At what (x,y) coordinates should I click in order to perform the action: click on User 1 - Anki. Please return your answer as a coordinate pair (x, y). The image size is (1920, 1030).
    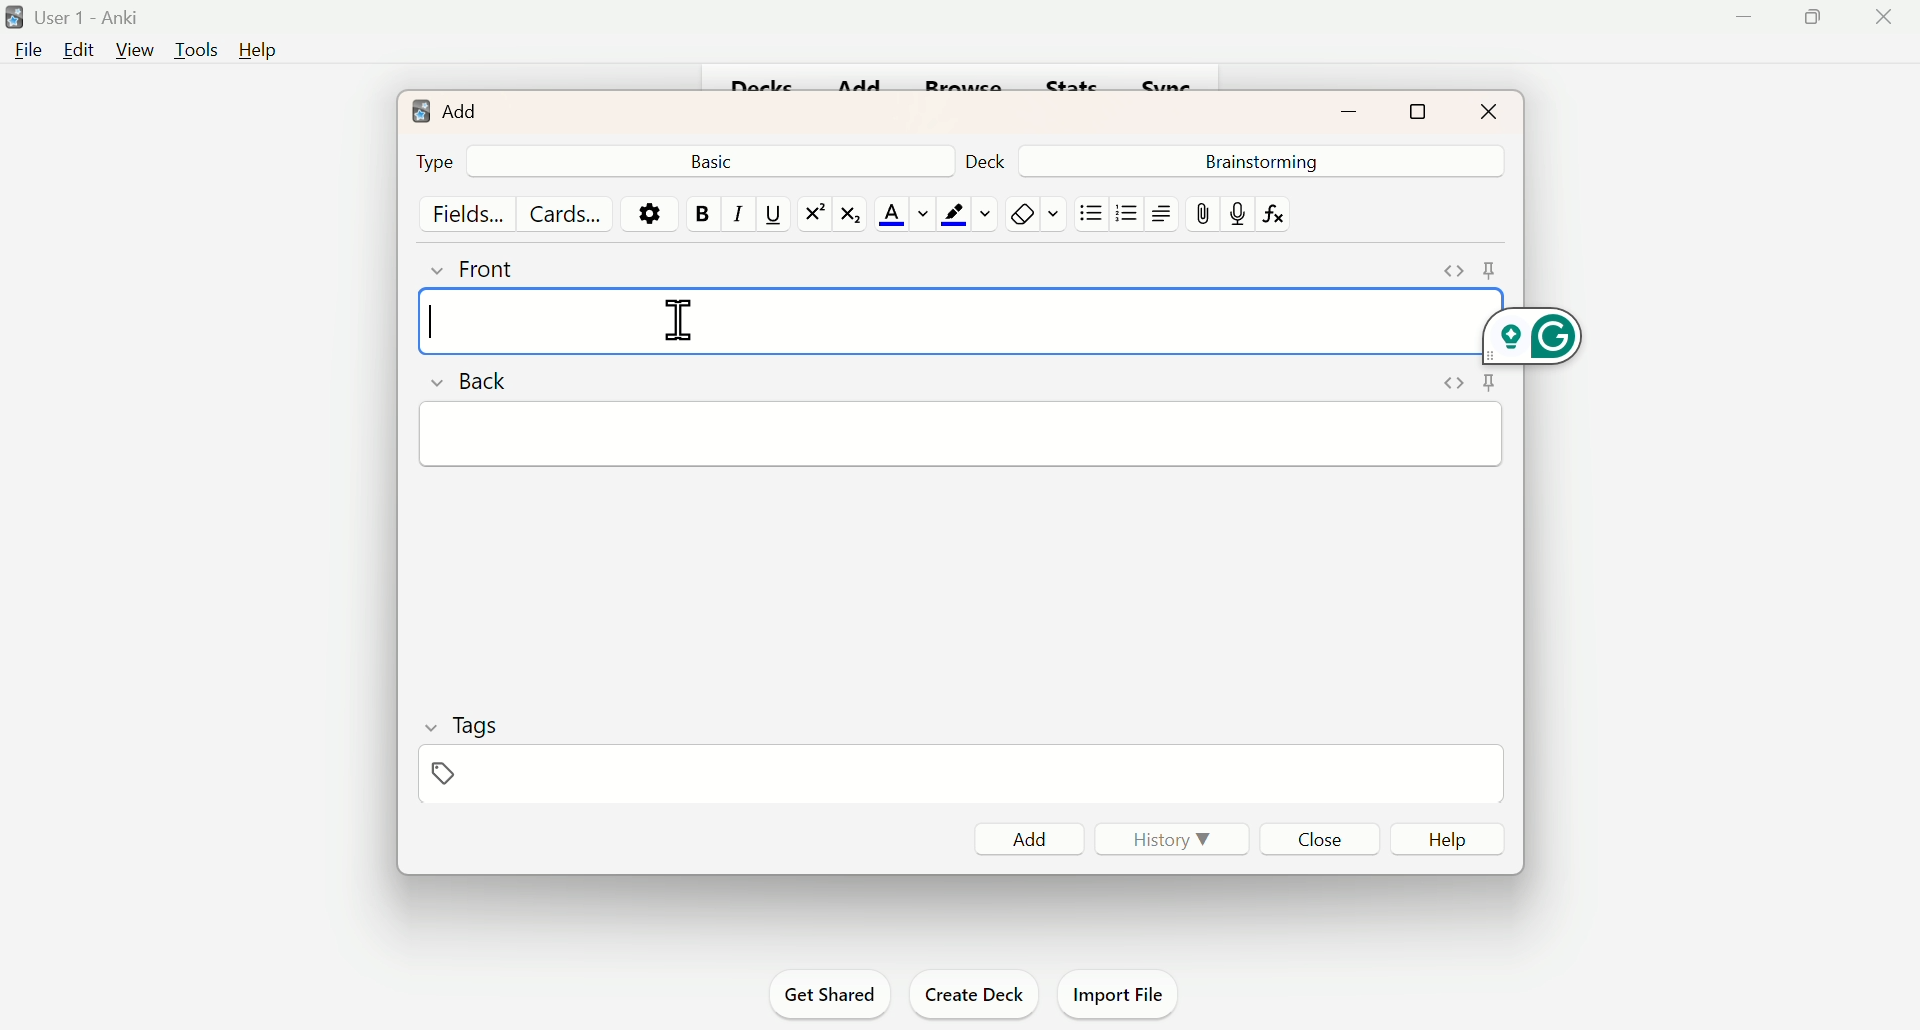
    Looking at the image, I should click on (99, 15).